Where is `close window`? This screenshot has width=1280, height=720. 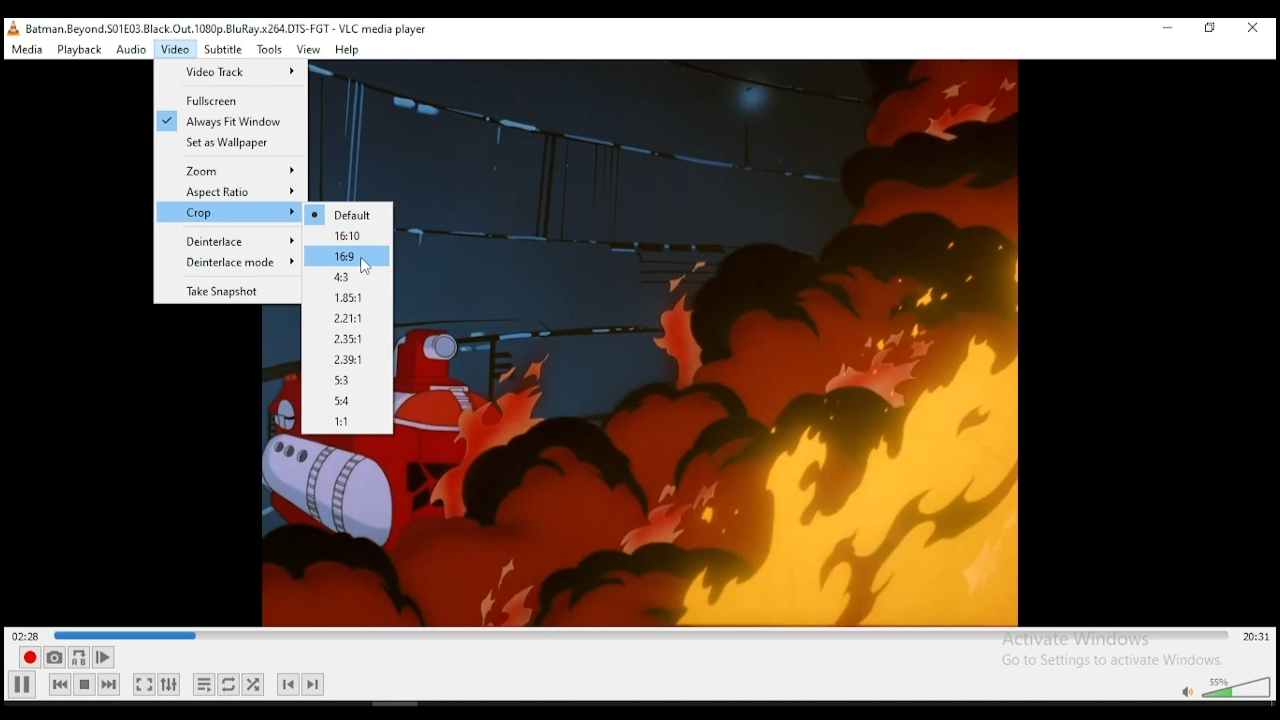
close window is located at coordinates (1256, 33).